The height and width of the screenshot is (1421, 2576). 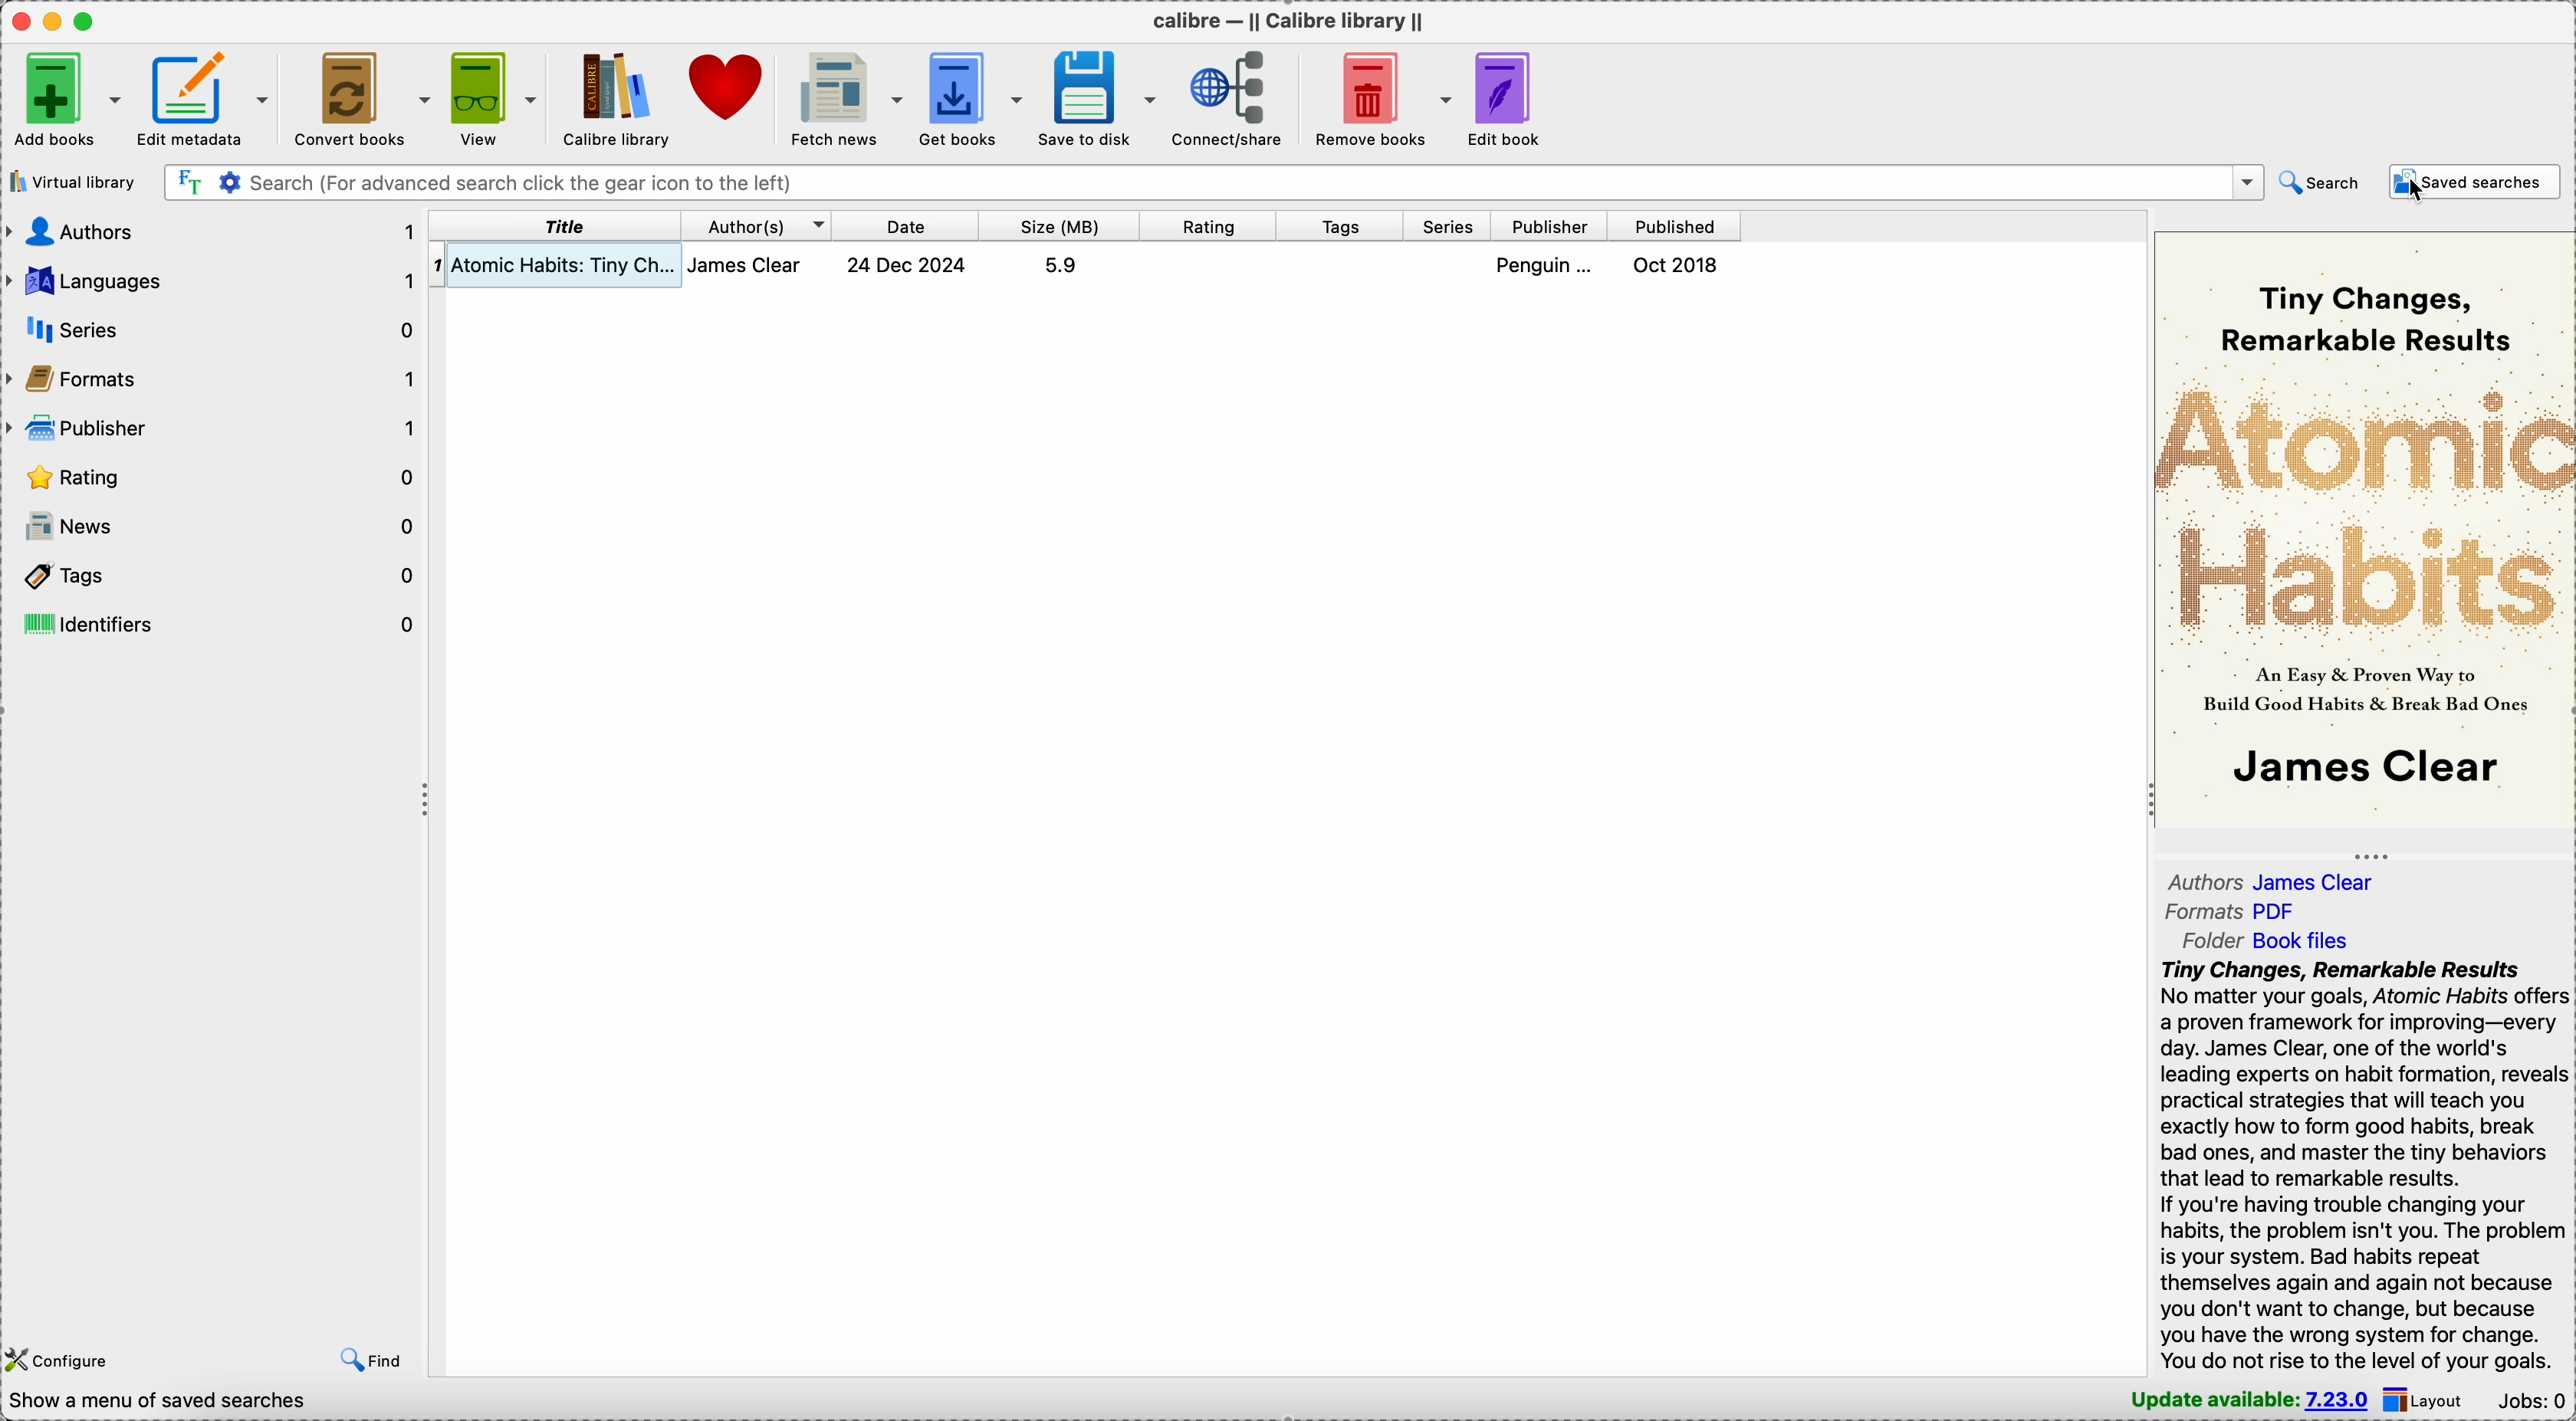 What do you see at coordinates (1678, 265) in the screenshot?
I see `Oct 2018` at bounding box center [1678, 265].